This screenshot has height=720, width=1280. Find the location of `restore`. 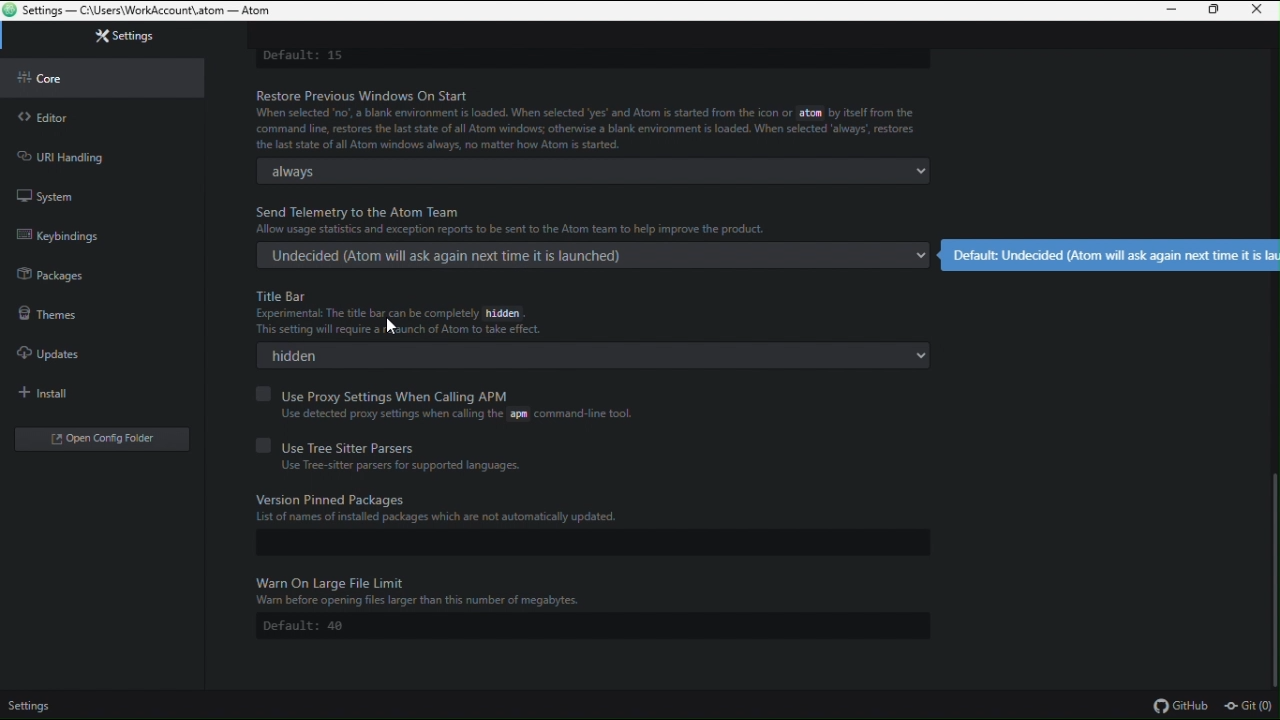

restore is located at coordinates (1217, 11).